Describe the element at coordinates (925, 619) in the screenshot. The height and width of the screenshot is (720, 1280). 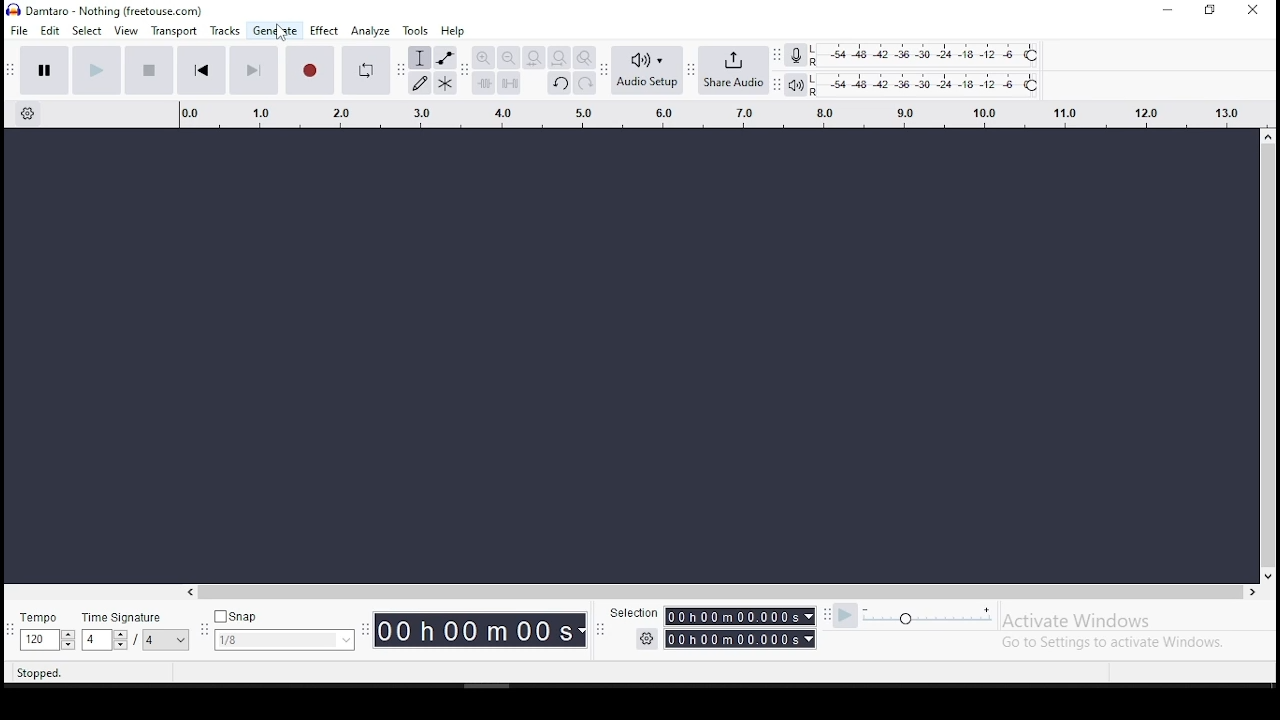
I see `playback speed` at that location.